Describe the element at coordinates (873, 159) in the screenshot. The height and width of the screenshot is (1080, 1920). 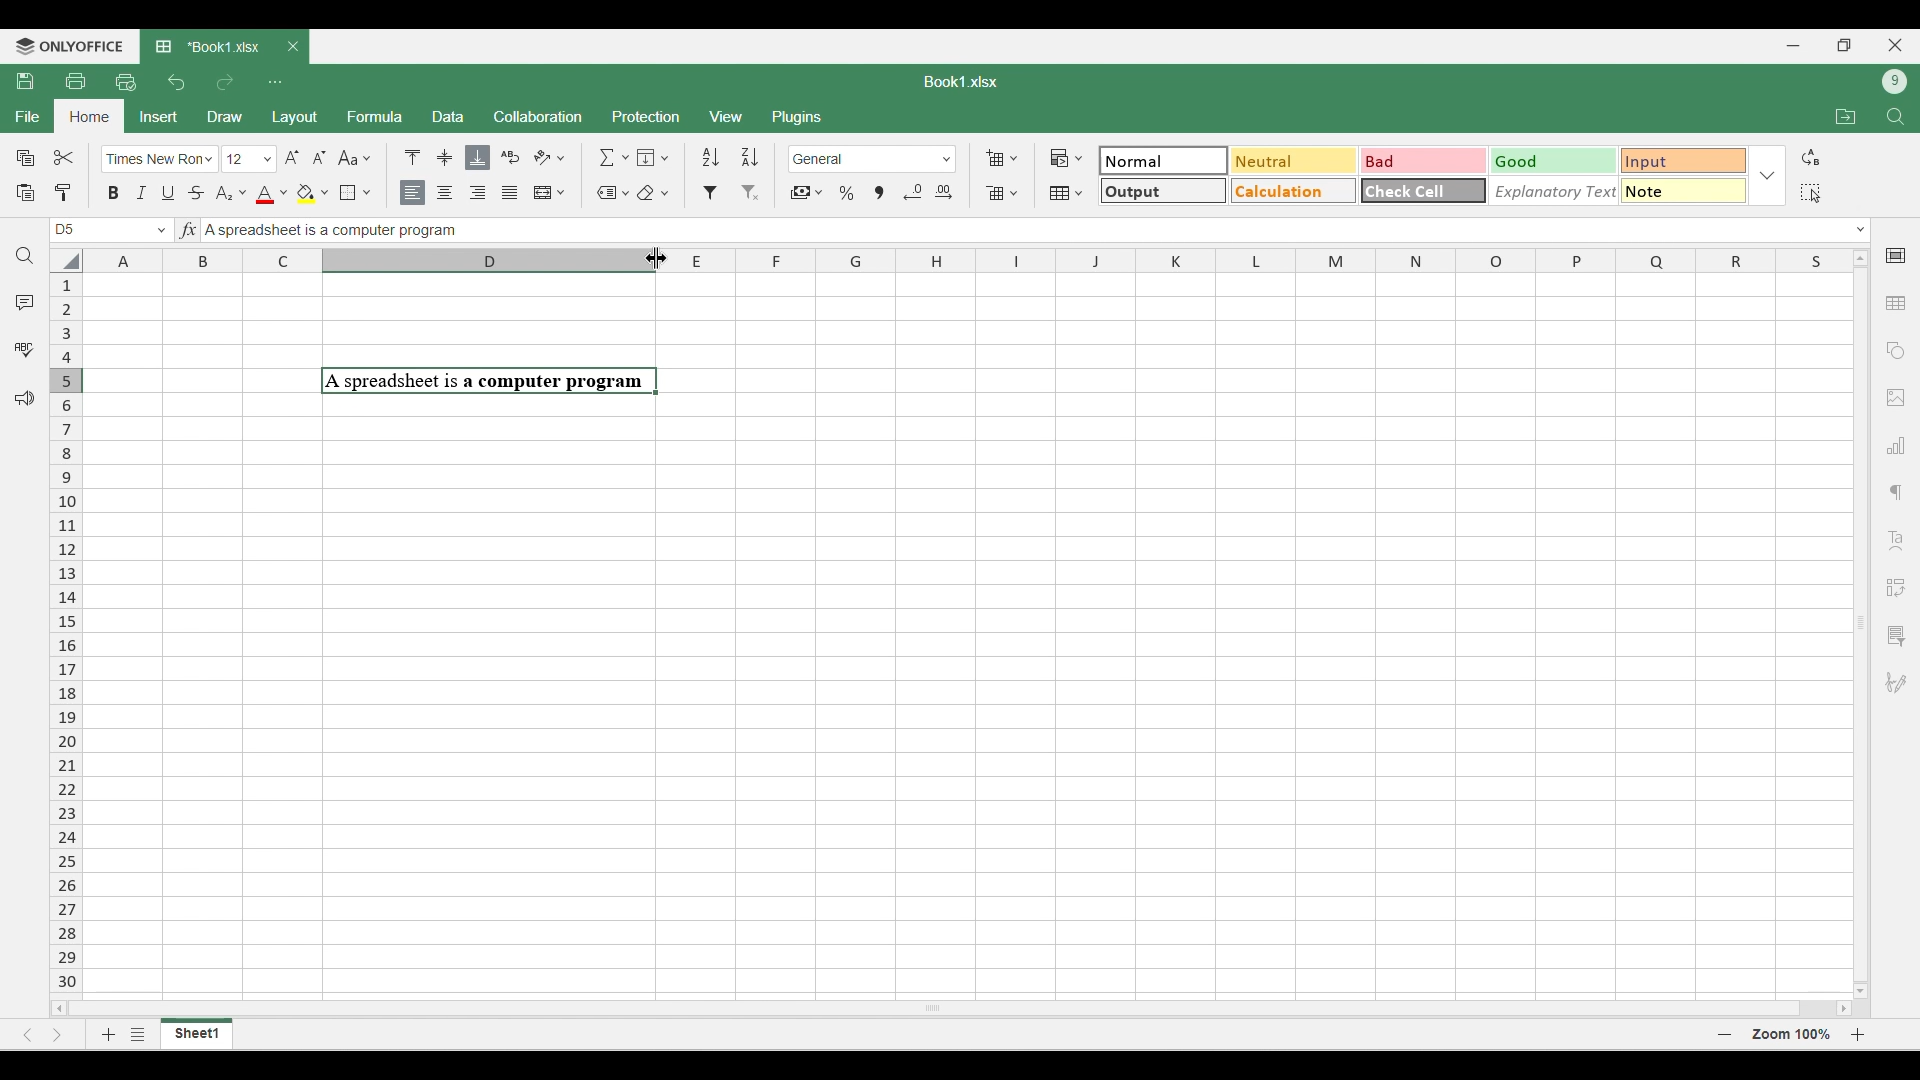
I see `Number format options` at that location.